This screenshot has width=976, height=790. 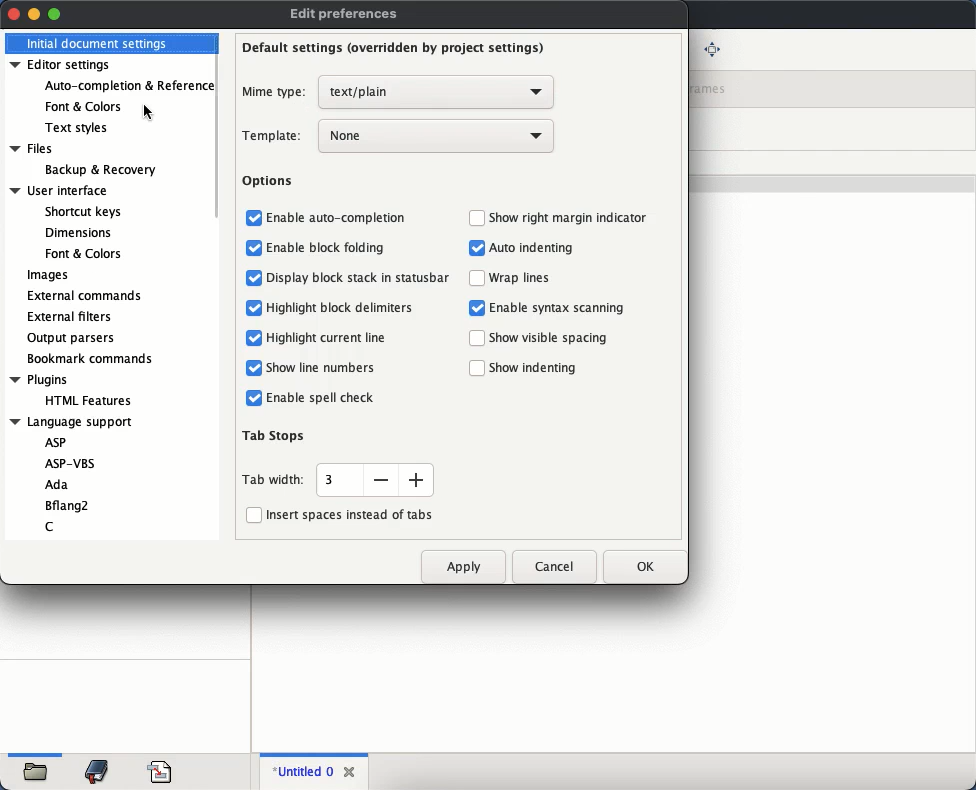 What do you see at coordinates (87, 294) in the screenshot?
I see `external commands` at bounding box center [87, 294].